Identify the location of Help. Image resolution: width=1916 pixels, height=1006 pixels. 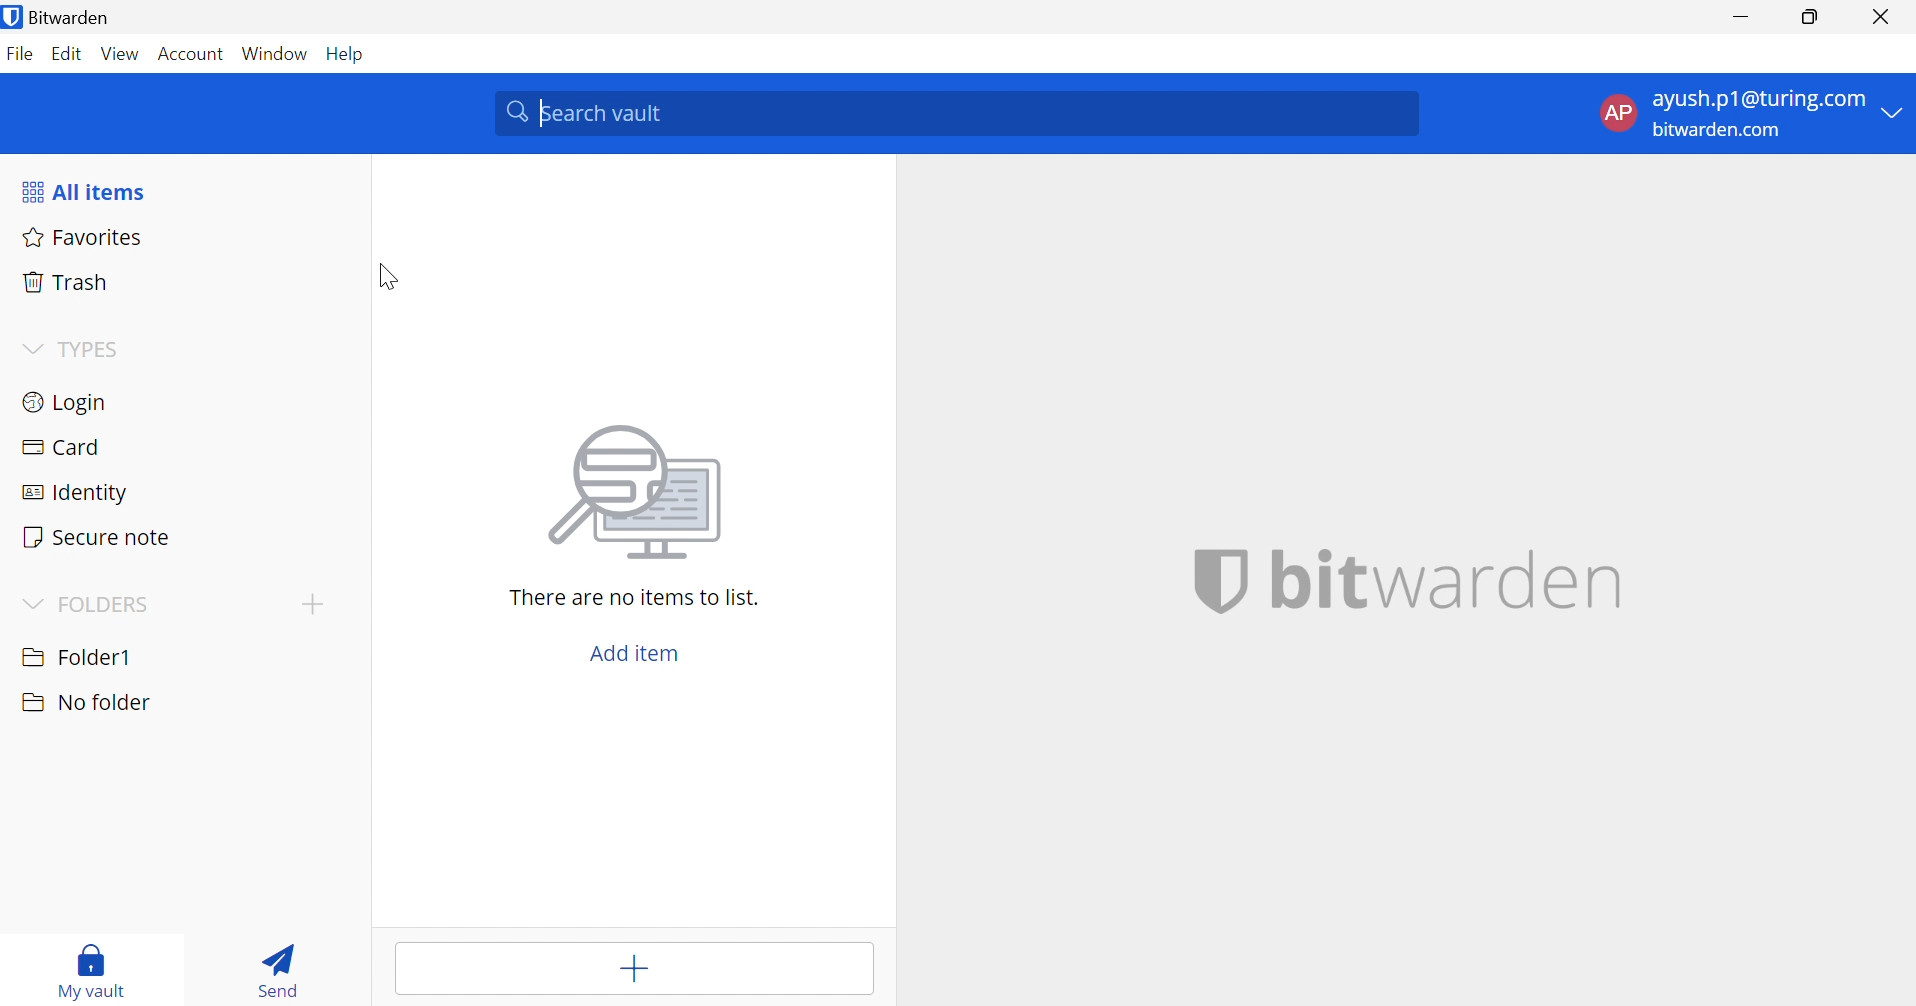
(350, 55).